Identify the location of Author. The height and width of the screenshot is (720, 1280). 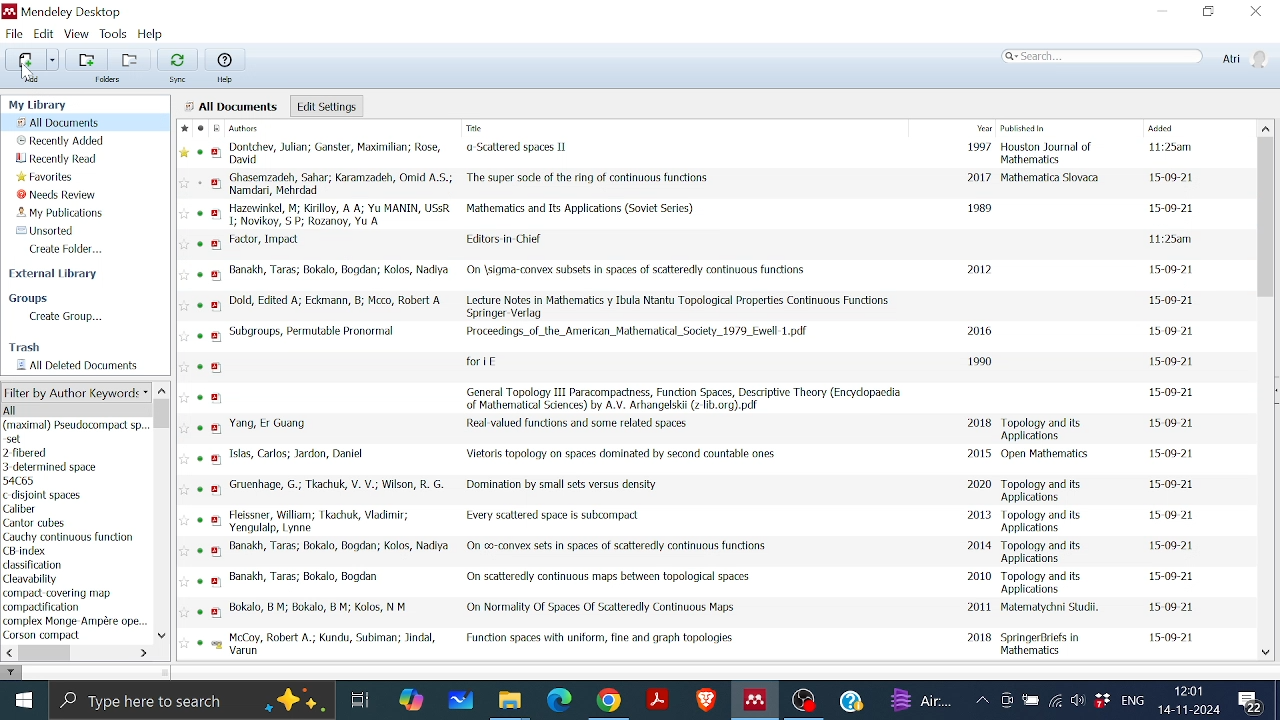
(328, 521).